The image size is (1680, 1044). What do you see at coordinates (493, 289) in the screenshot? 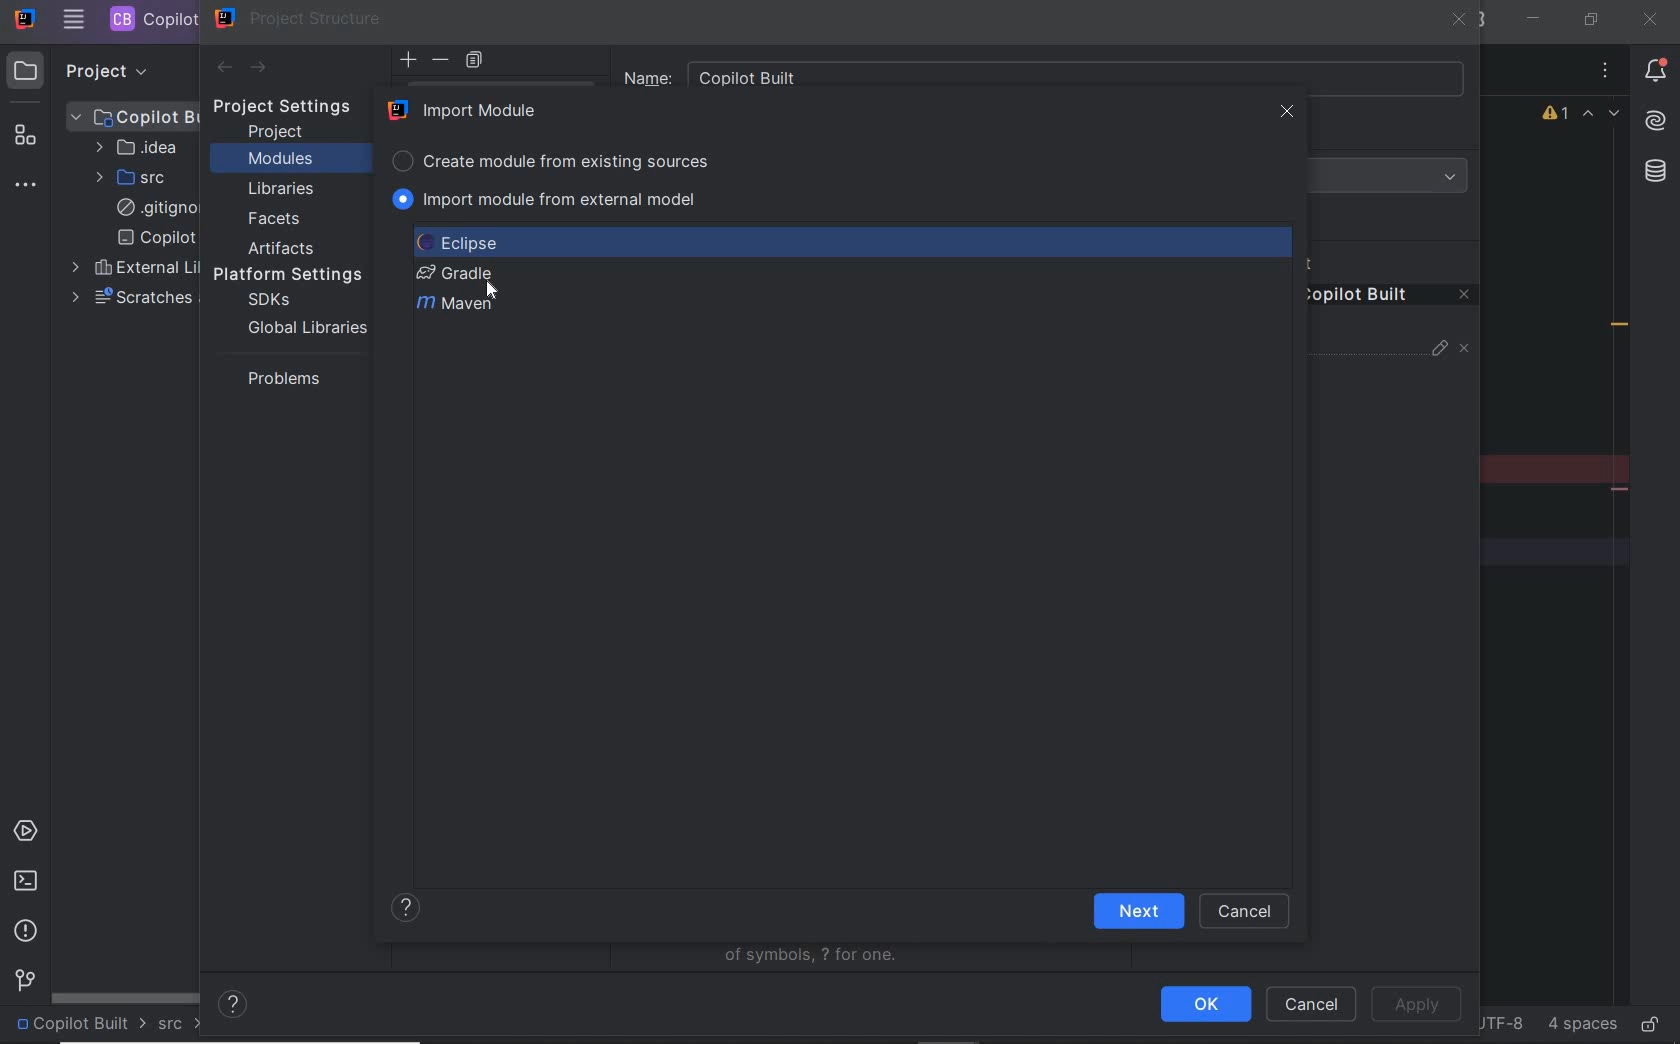
I see `cursor` at bounding box center [493, 289].